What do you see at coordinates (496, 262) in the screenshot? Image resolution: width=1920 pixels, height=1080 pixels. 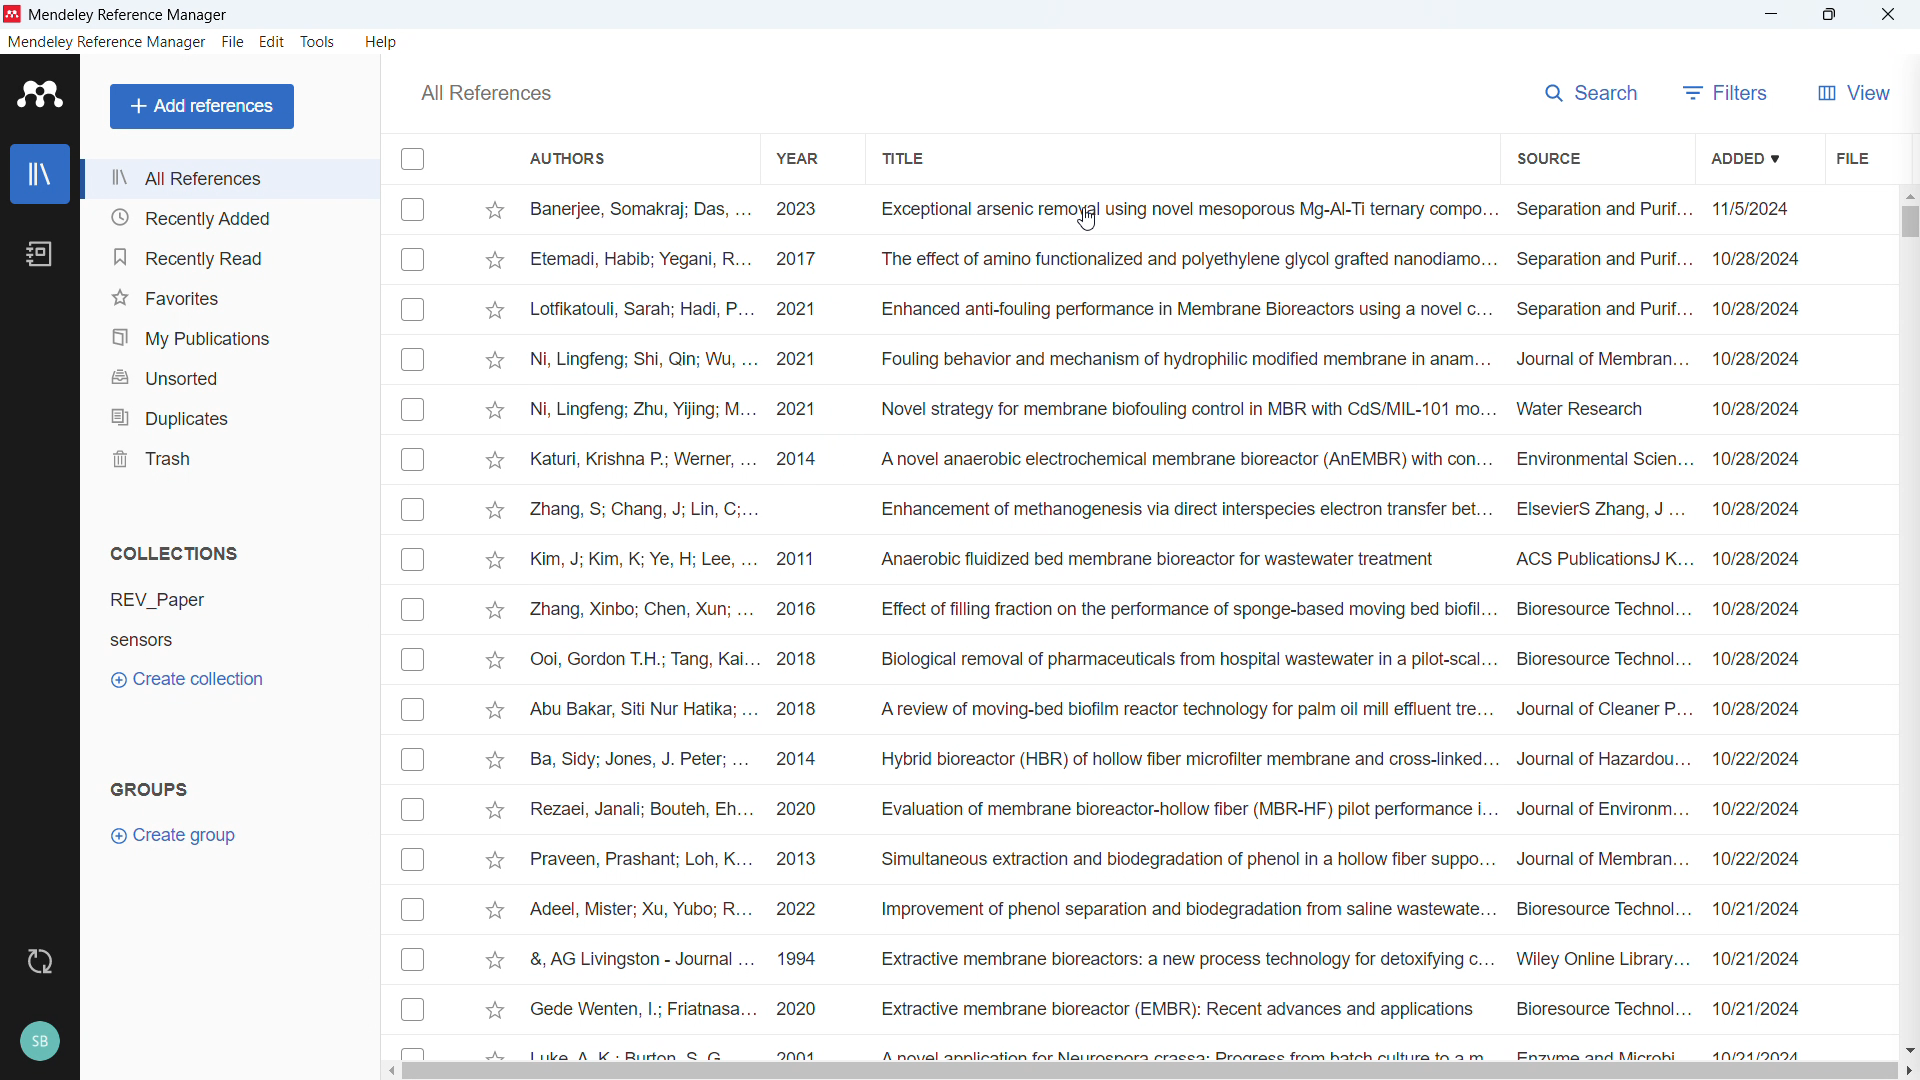 I see `click to starmark individual entries` at bounding box center [496, 262].